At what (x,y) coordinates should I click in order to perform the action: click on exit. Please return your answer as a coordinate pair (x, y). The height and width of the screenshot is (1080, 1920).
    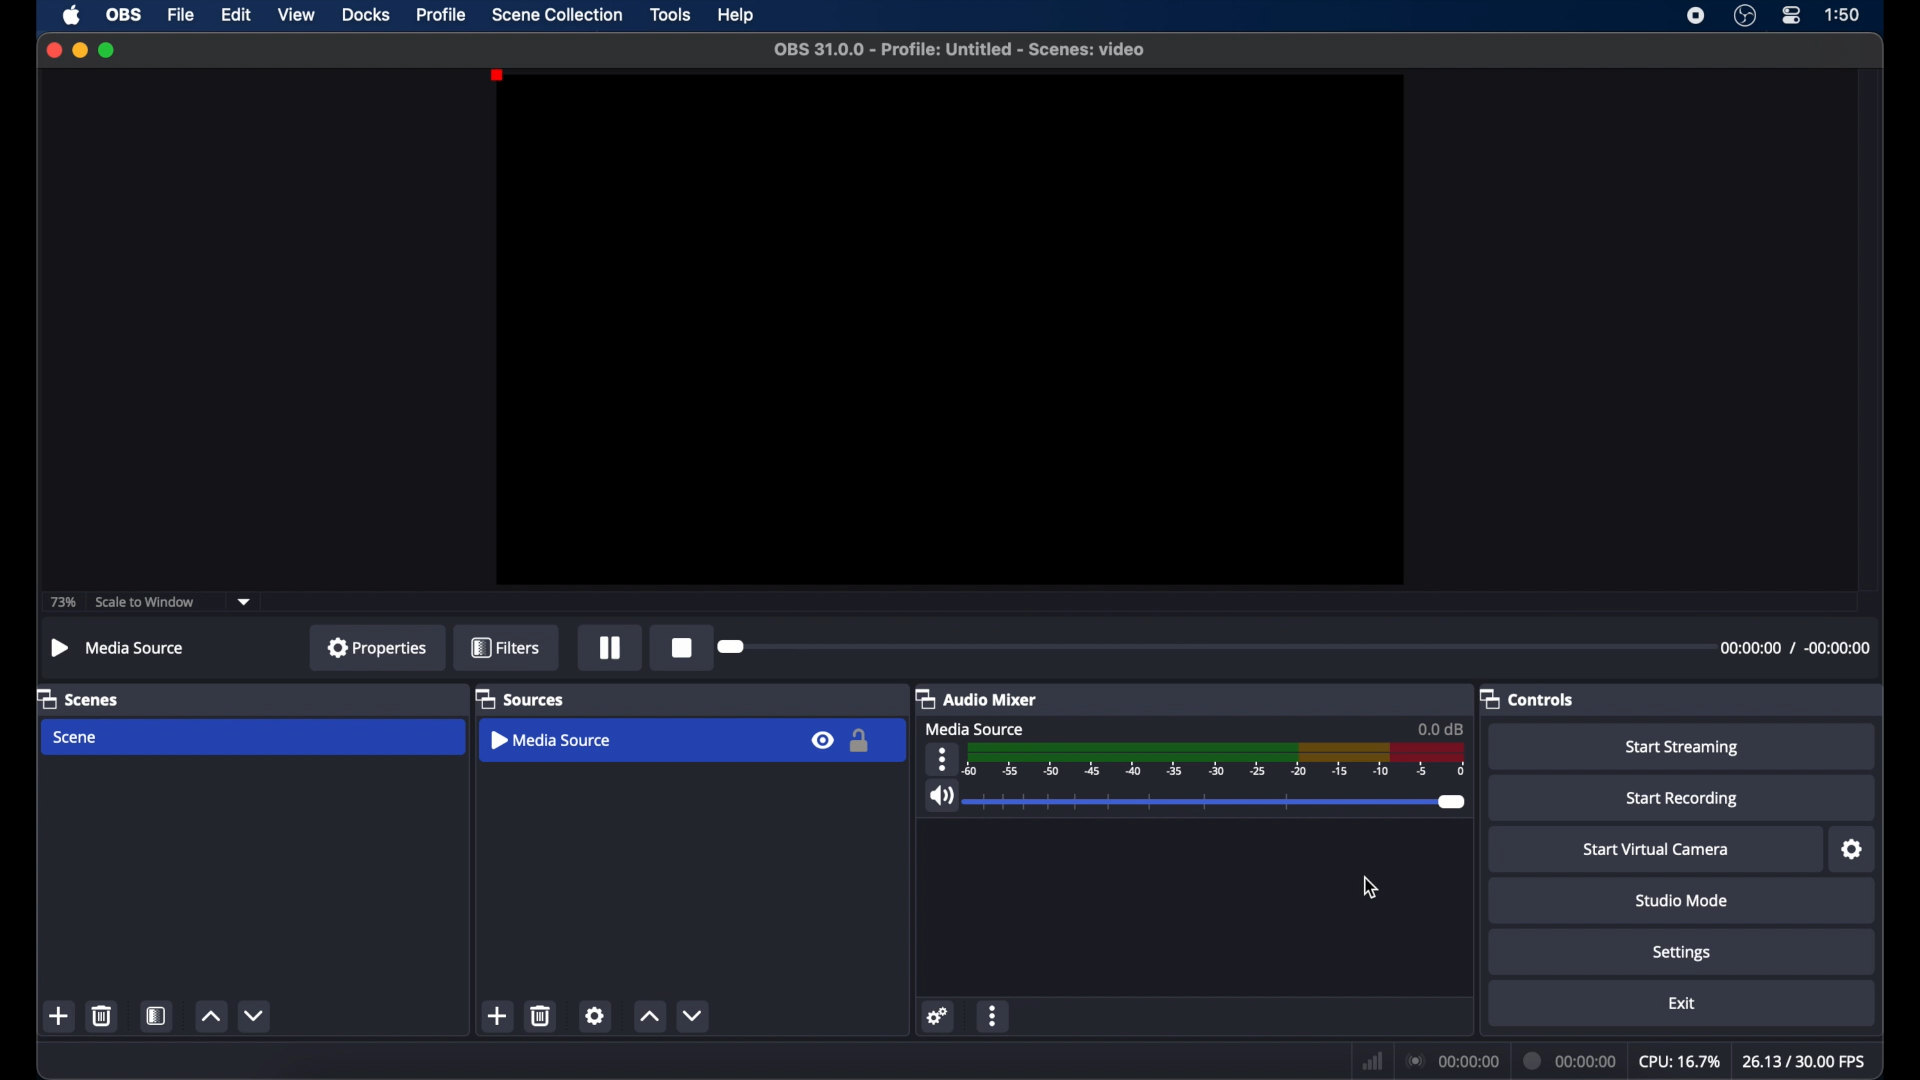
    Looking at the image, I should click on (1682, 1003).